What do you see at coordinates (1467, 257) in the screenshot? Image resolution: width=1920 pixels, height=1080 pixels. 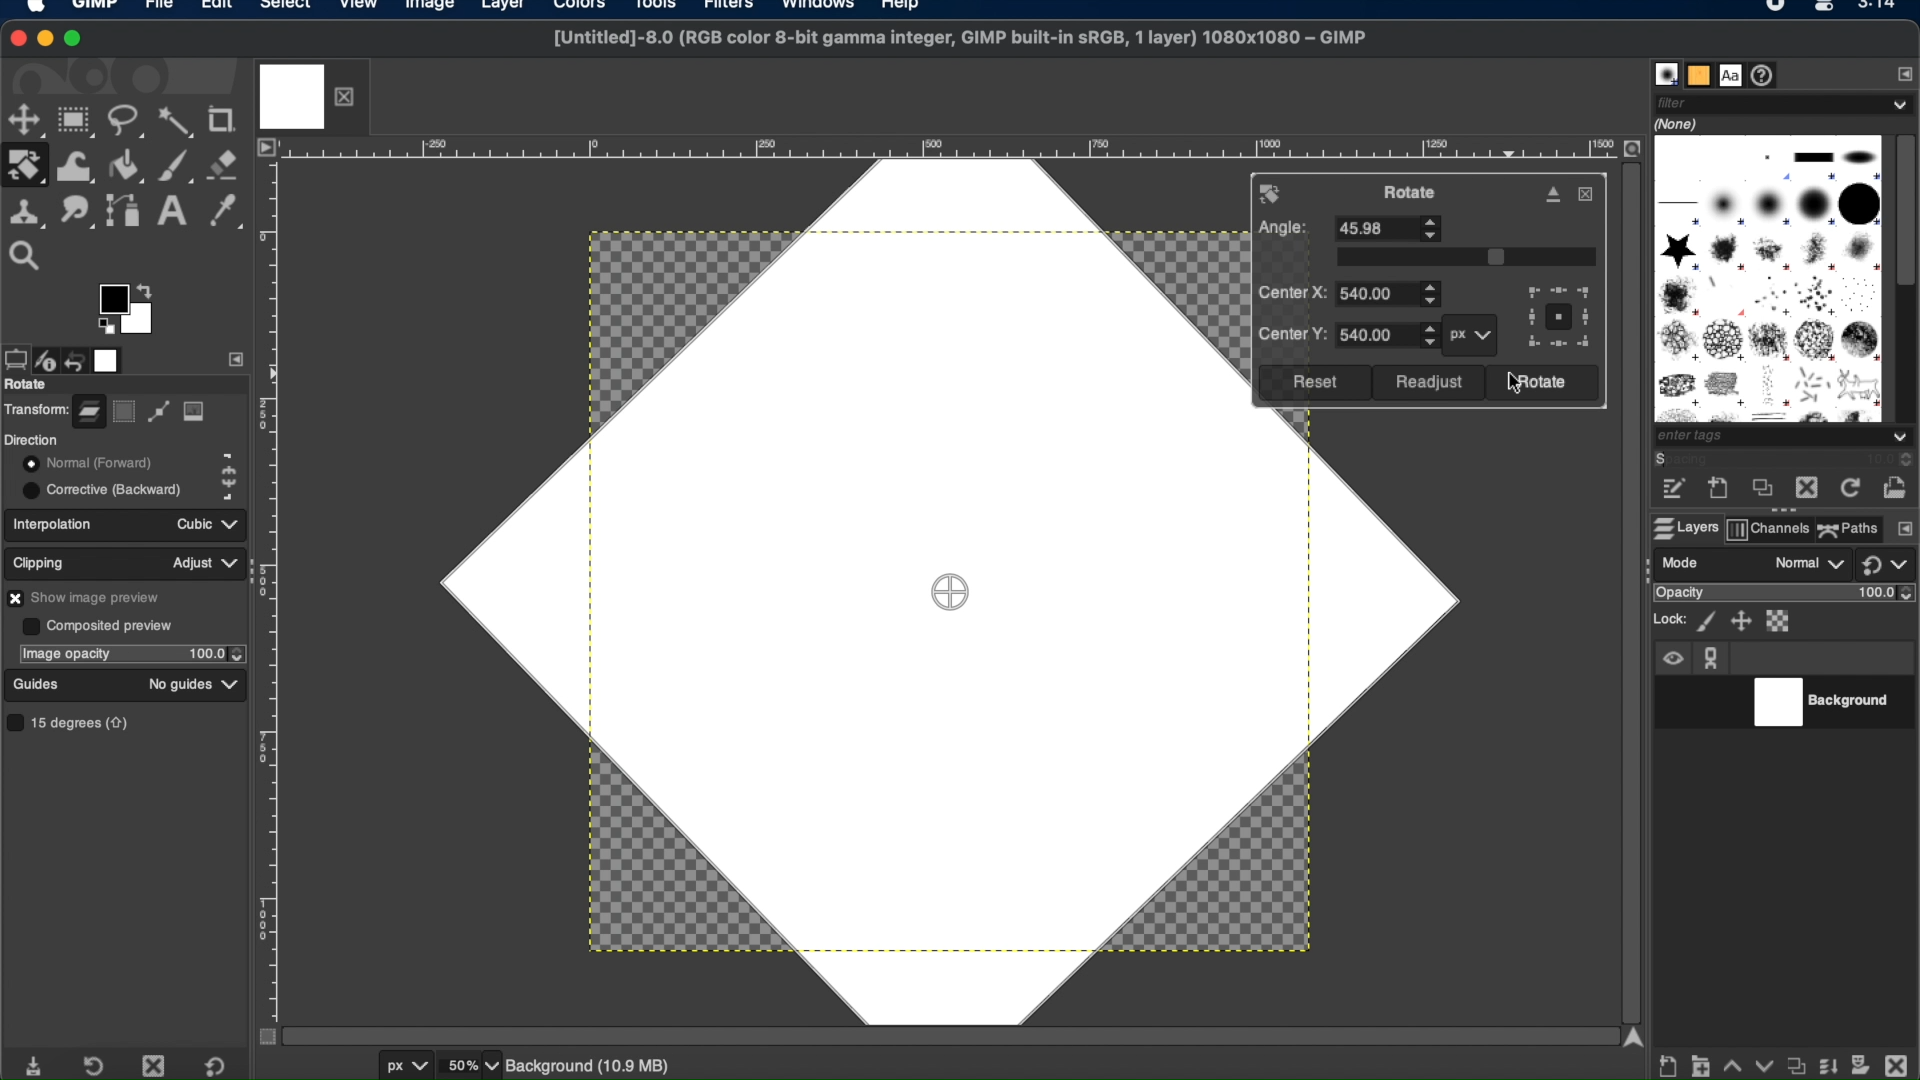 I see `slider` at bounding box center [1467, 257].